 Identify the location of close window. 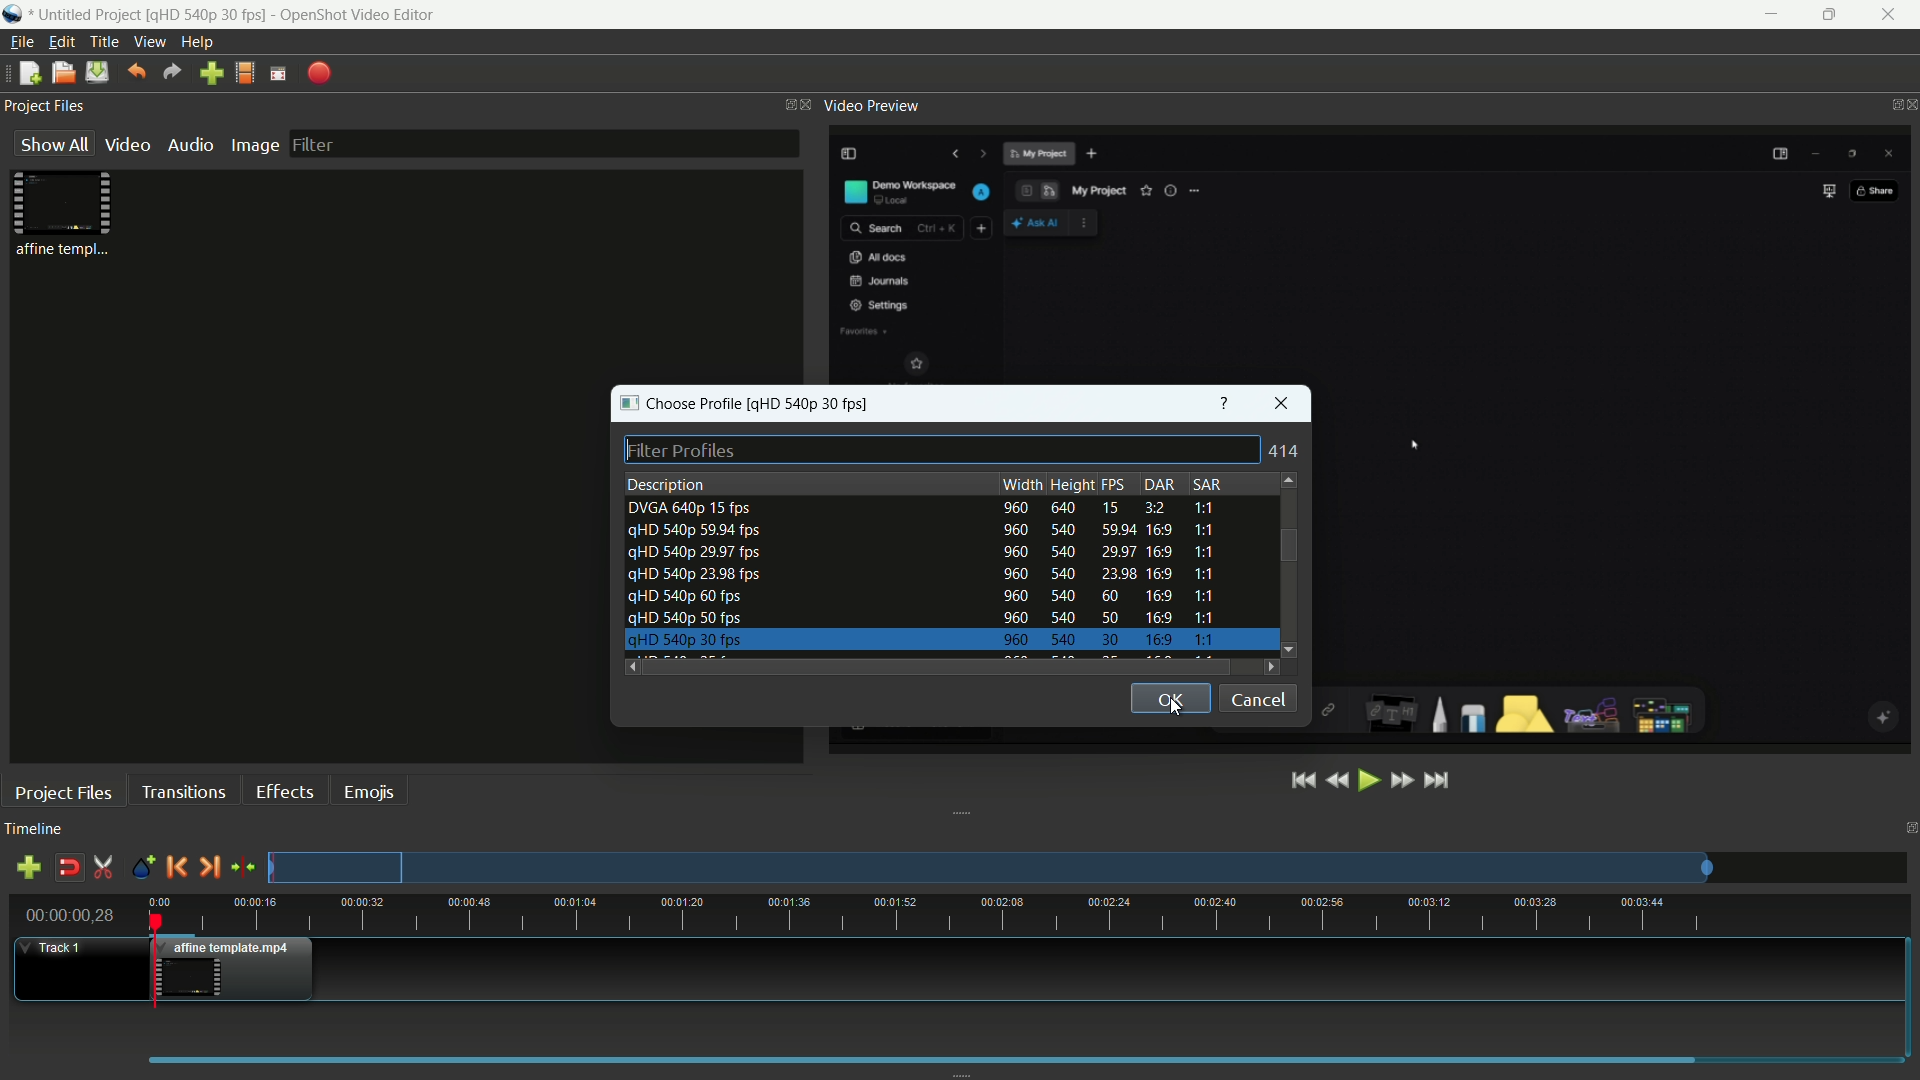
(1282, 403).